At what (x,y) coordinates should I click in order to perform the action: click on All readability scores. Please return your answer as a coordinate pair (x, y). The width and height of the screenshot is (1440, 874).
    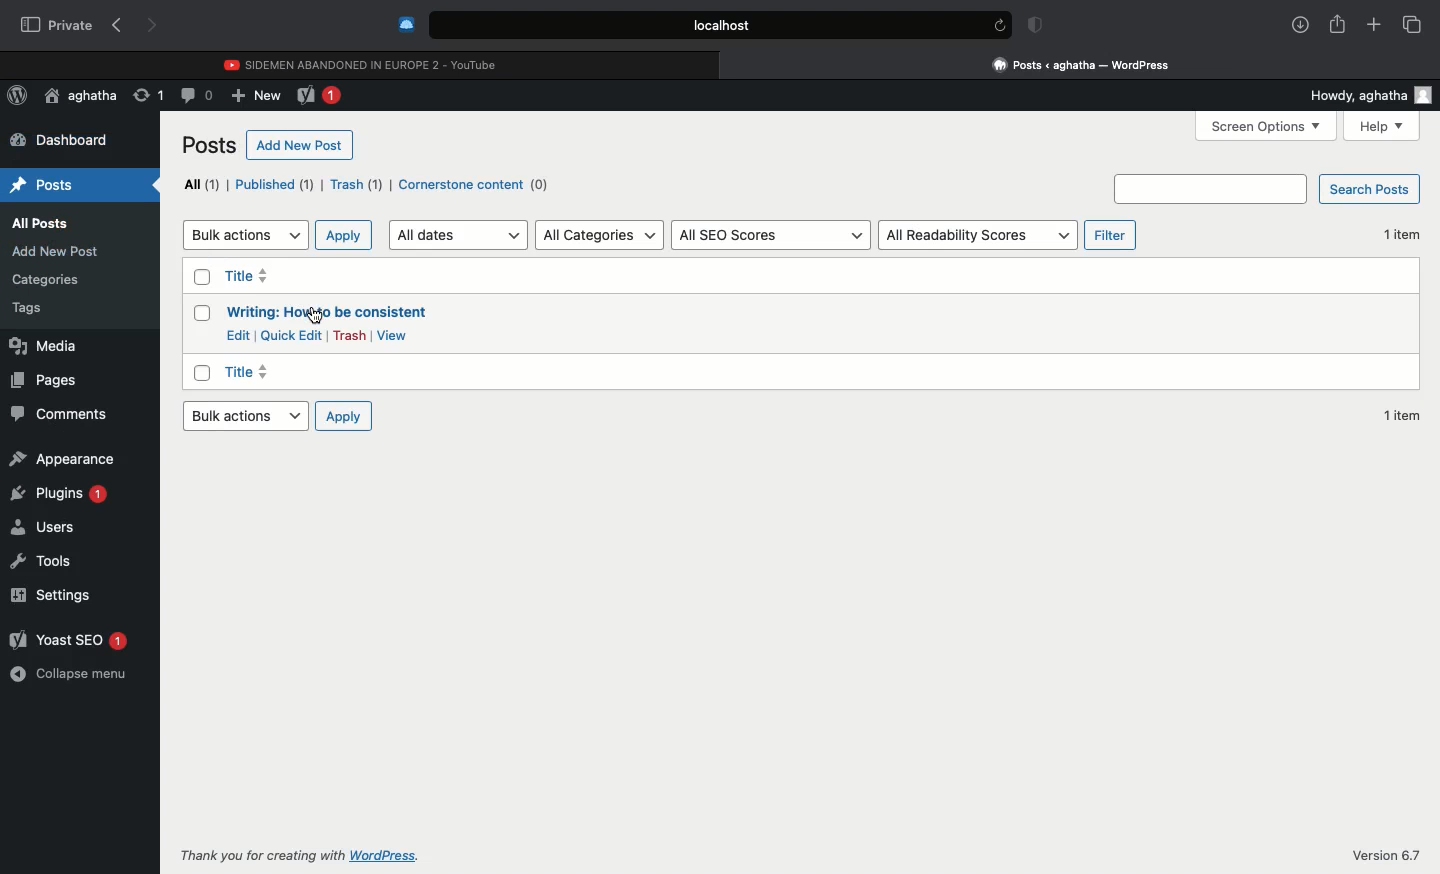
    Looking at the image, I should click on (979, 233).